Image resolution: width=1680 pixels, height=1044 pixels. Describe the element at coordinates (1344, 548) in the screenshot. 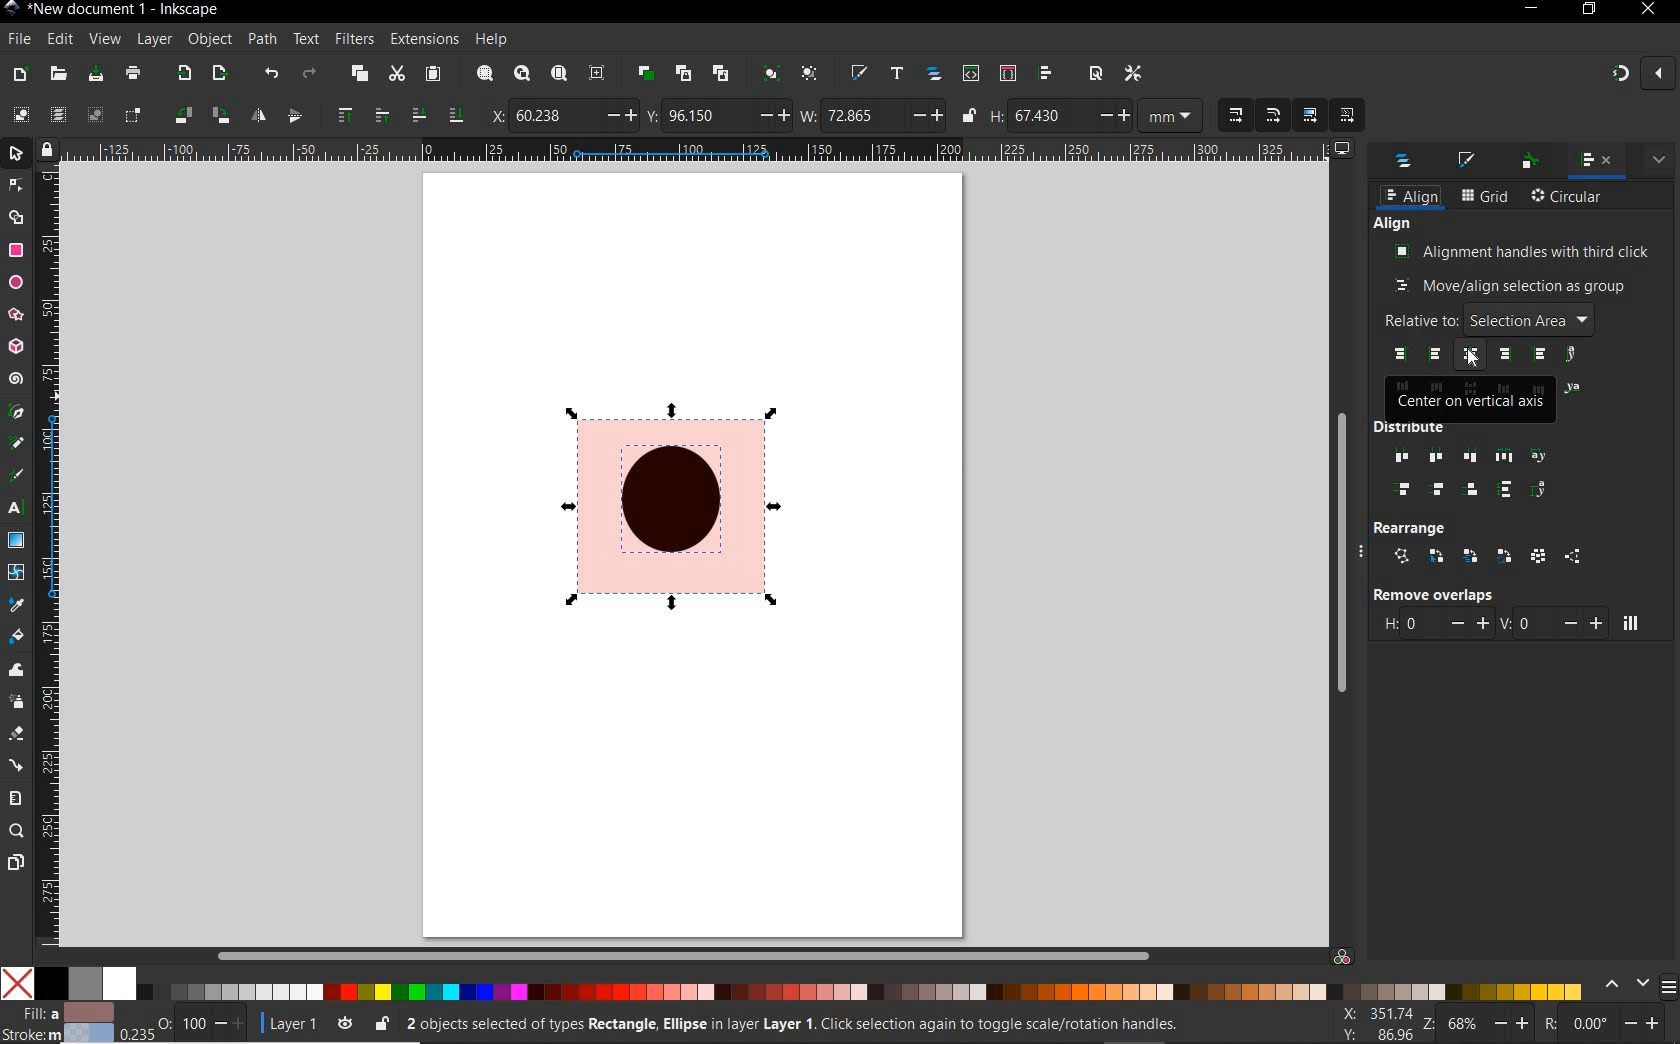

I see `scrollbar` at that location.